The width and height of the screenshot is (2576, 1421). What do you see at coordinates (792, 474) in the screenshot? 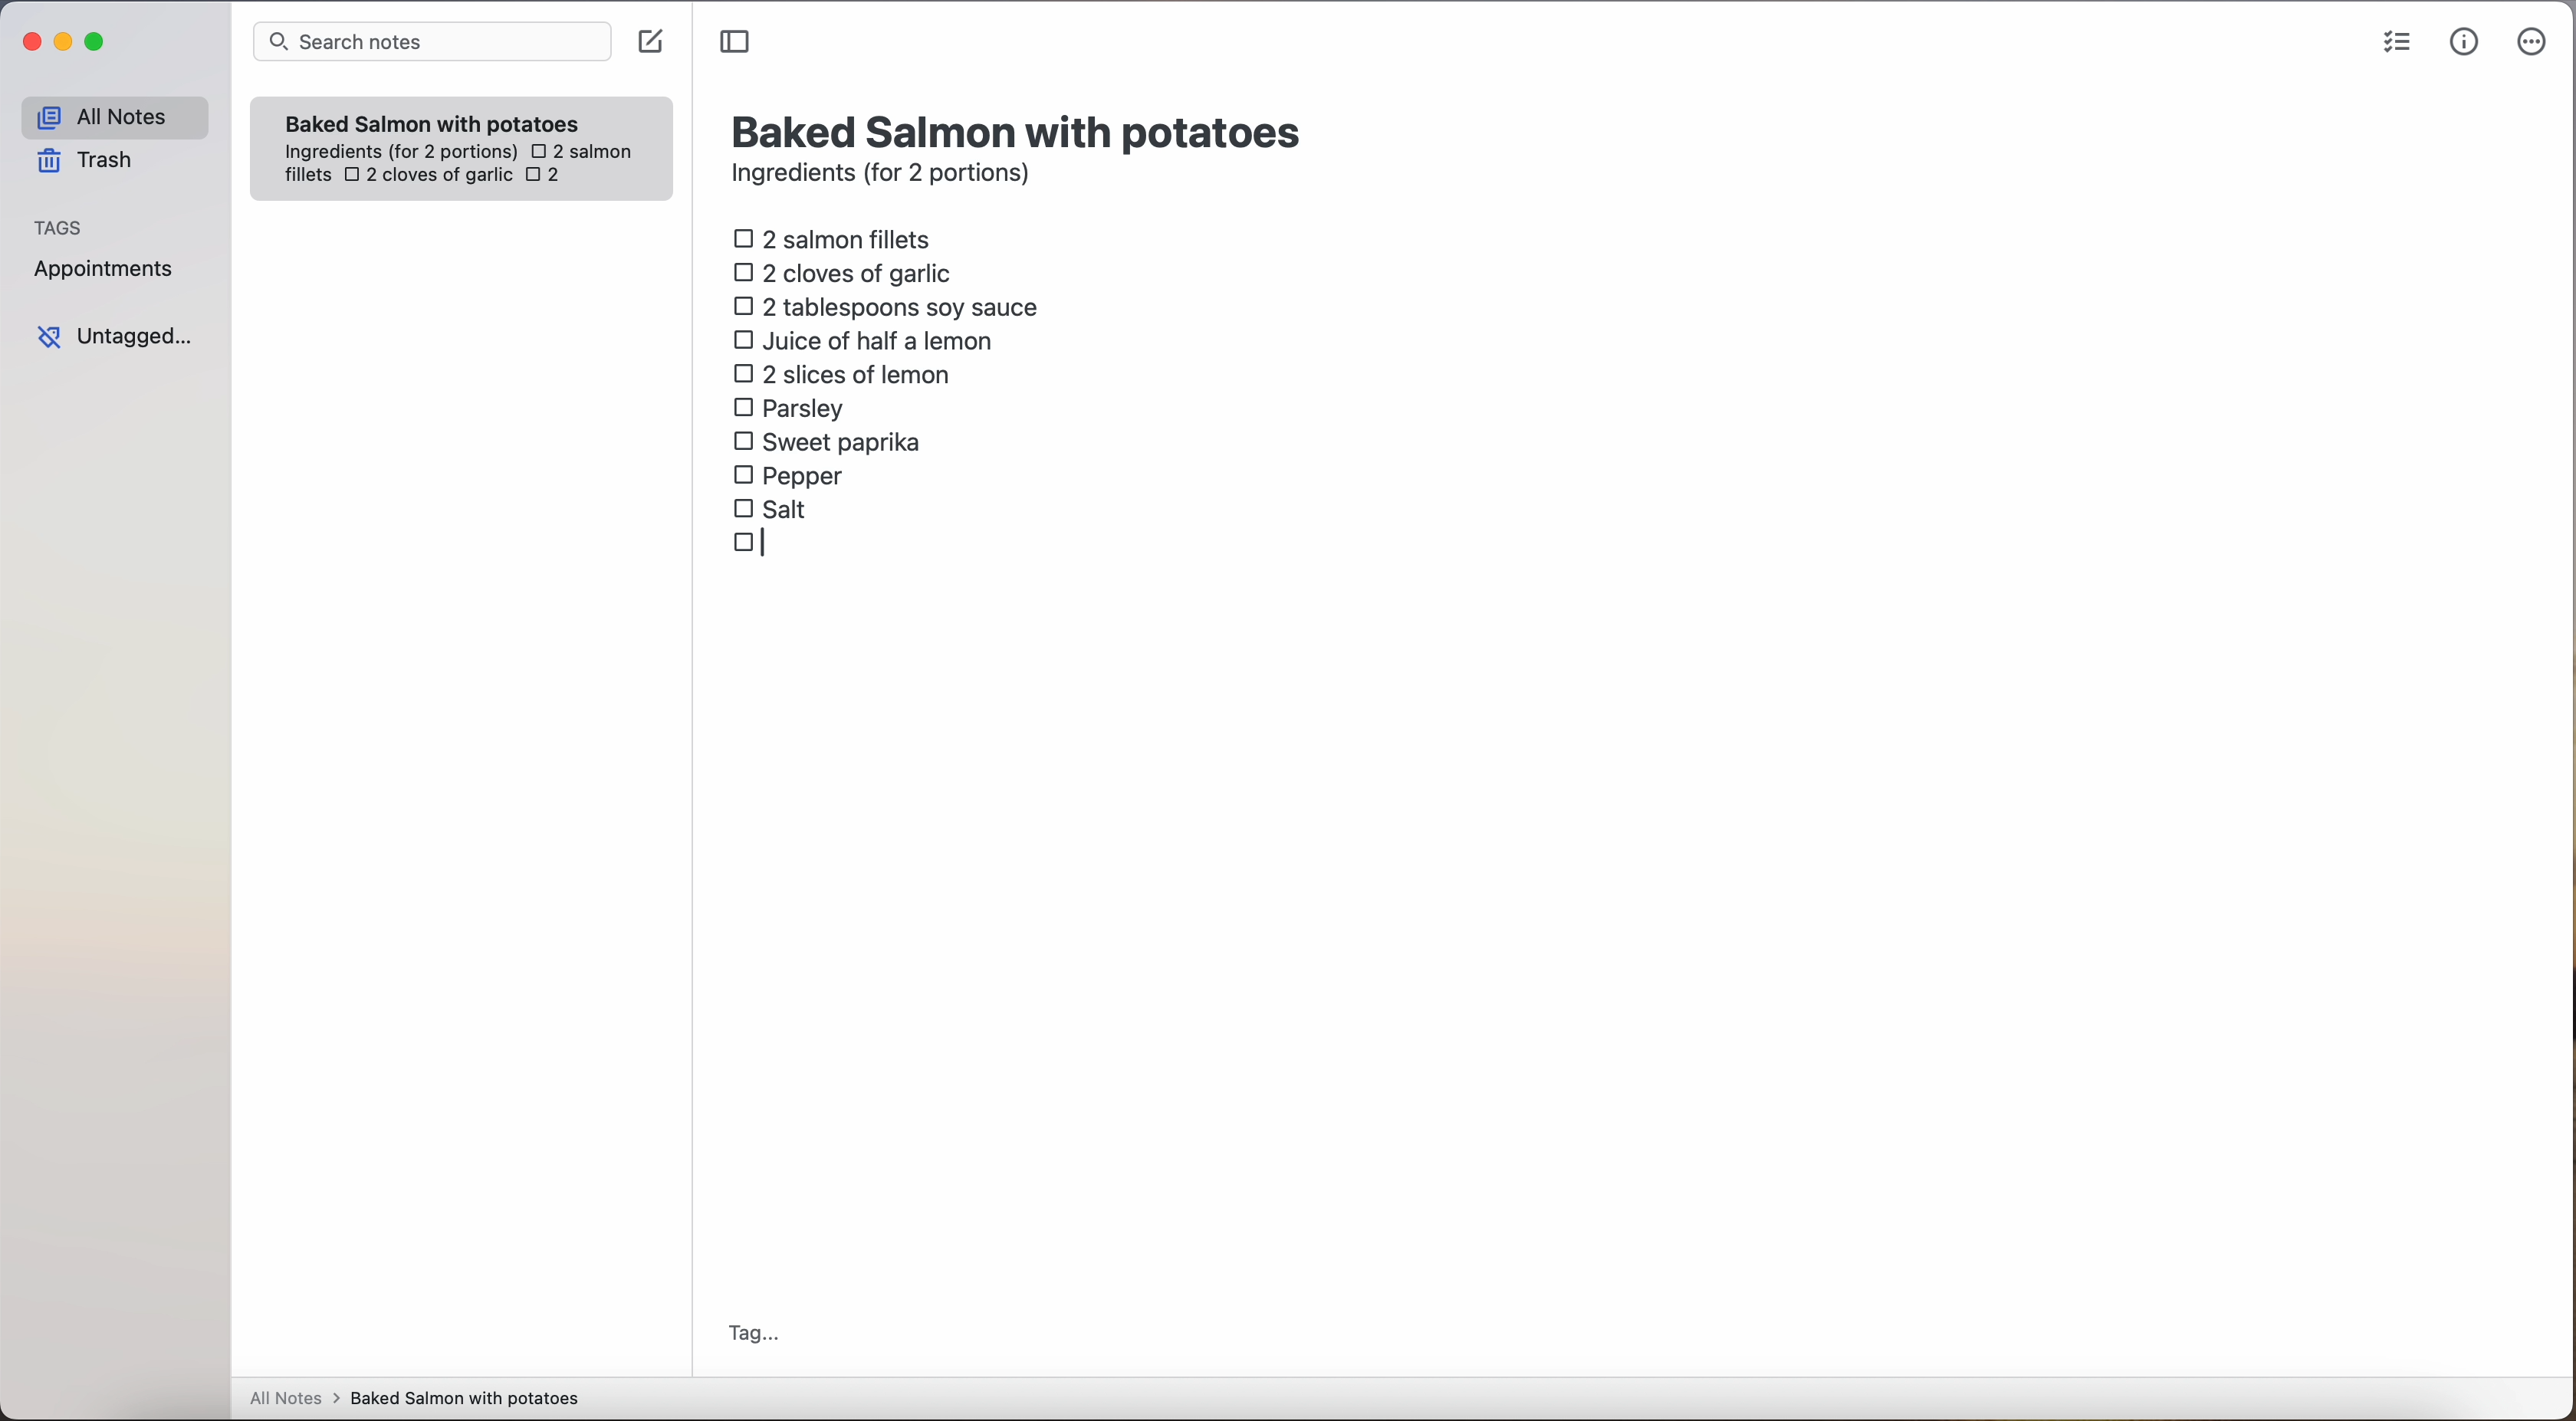
I see `pepper` at bounding box center [792, 474].